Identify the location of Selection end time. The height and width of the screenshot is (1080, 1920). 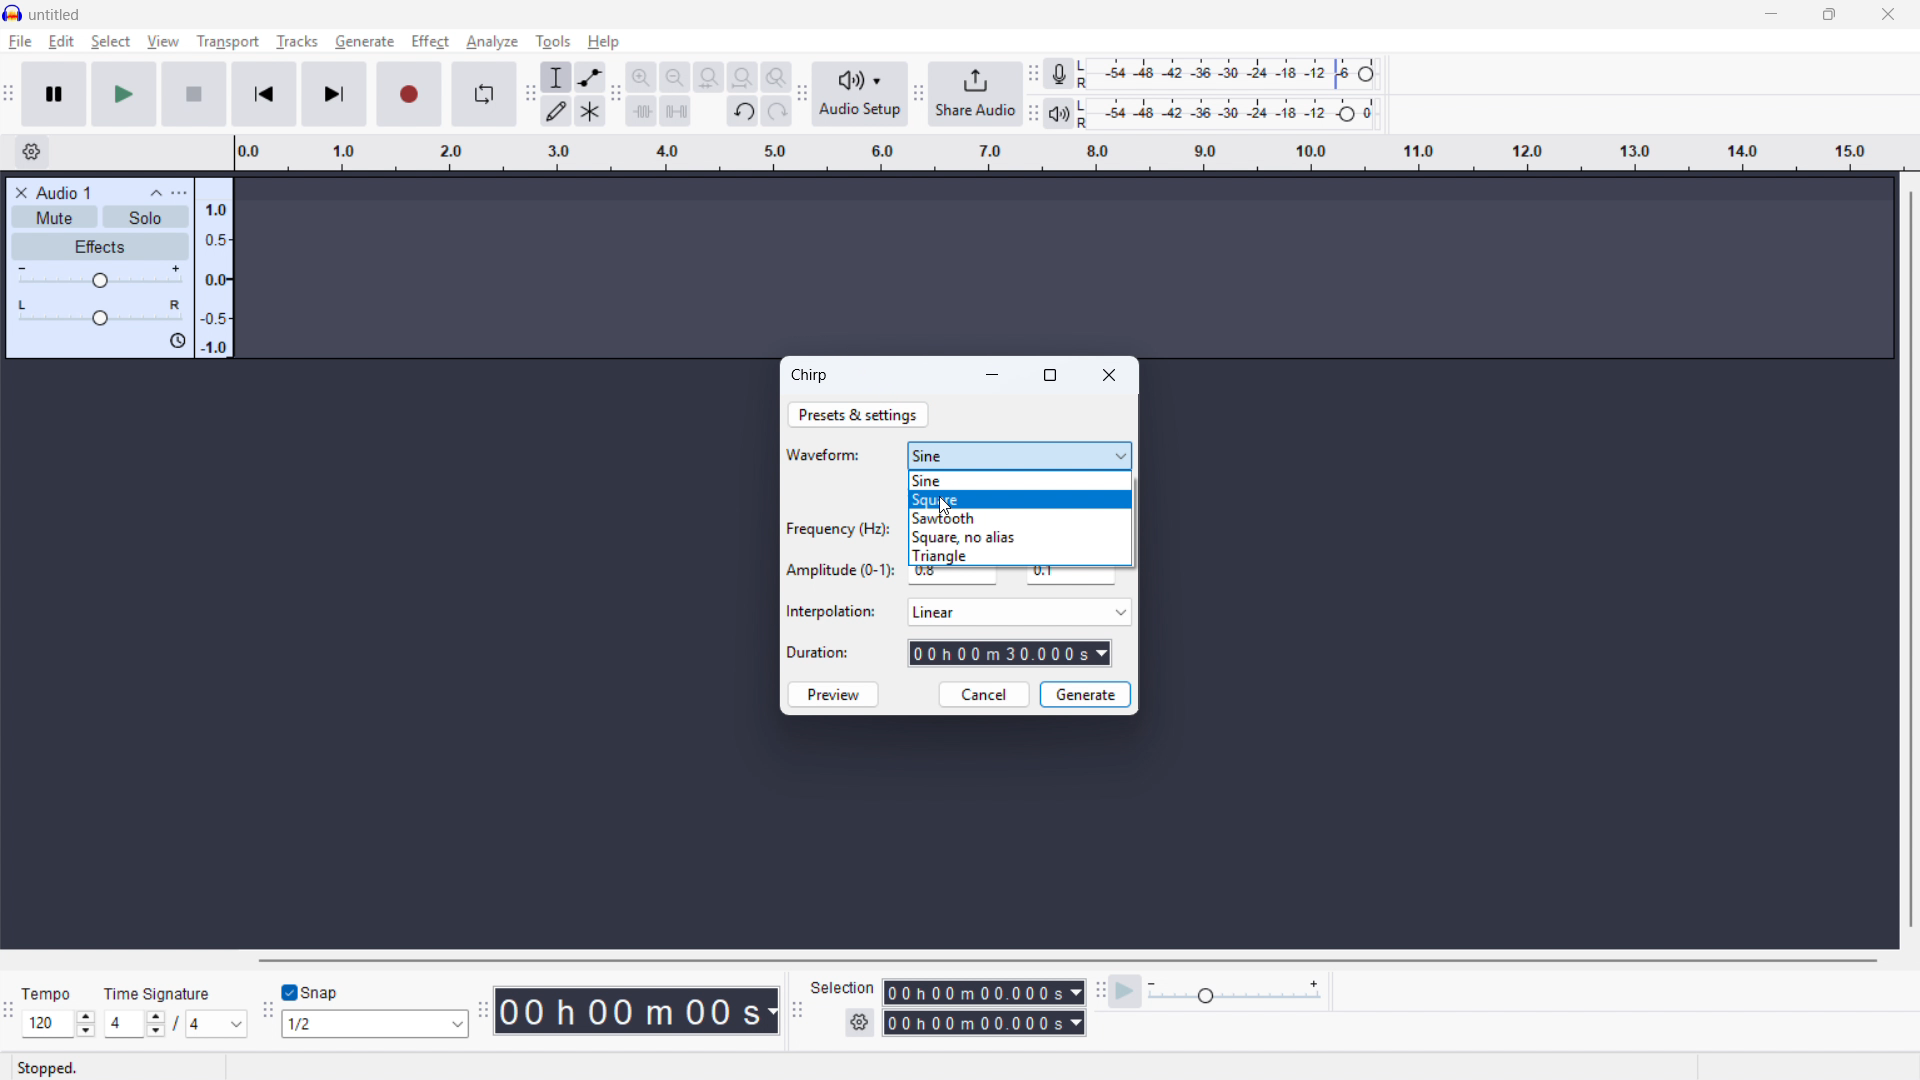
(984, 1023).